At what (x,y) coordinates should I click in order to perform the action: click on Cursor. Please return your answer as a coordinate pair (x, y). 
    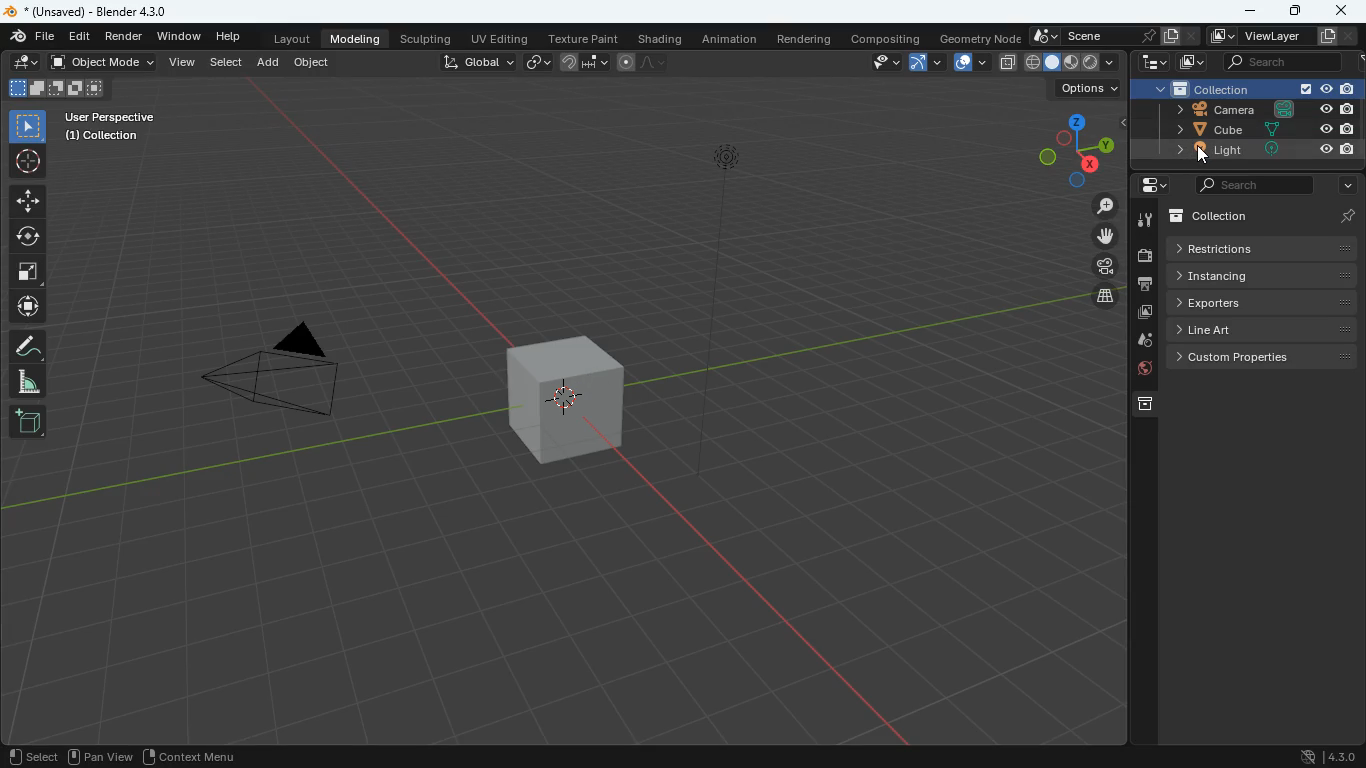
    Looking at the image, I should click on (1202, 159).